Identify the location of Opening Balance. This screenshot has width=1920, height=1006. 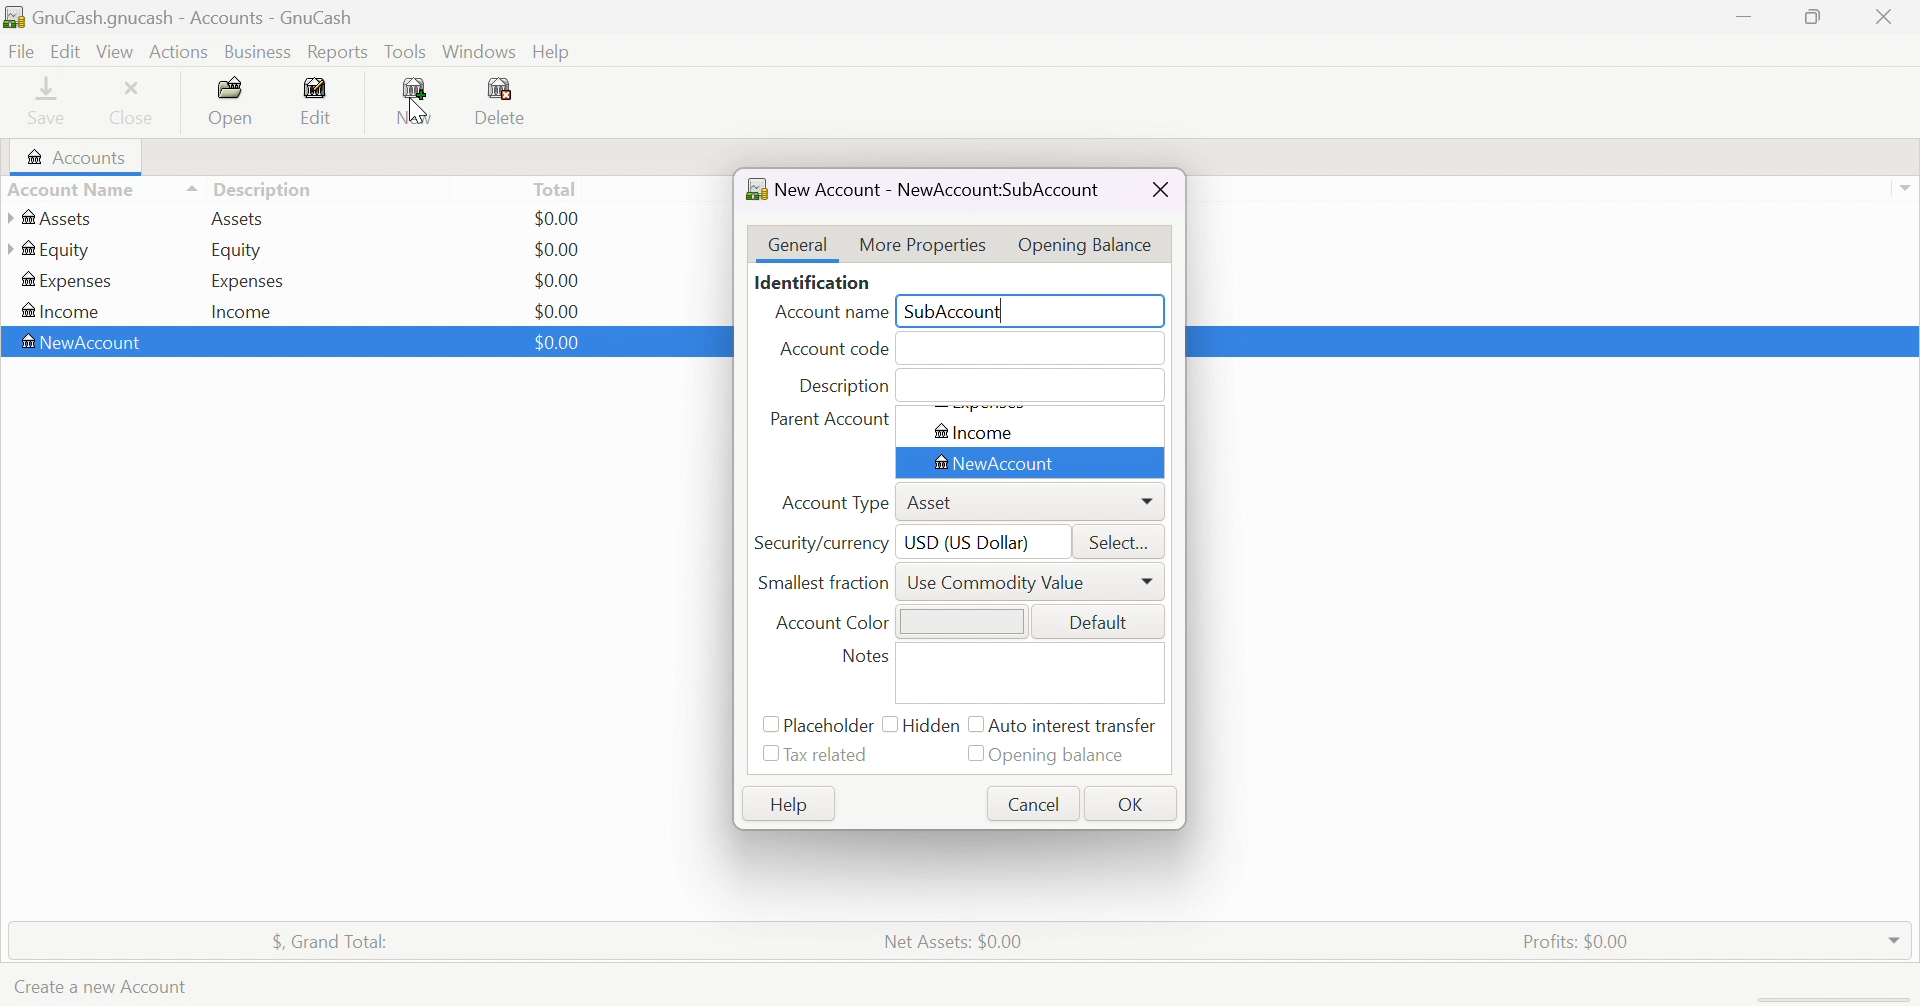
(1089, 244).